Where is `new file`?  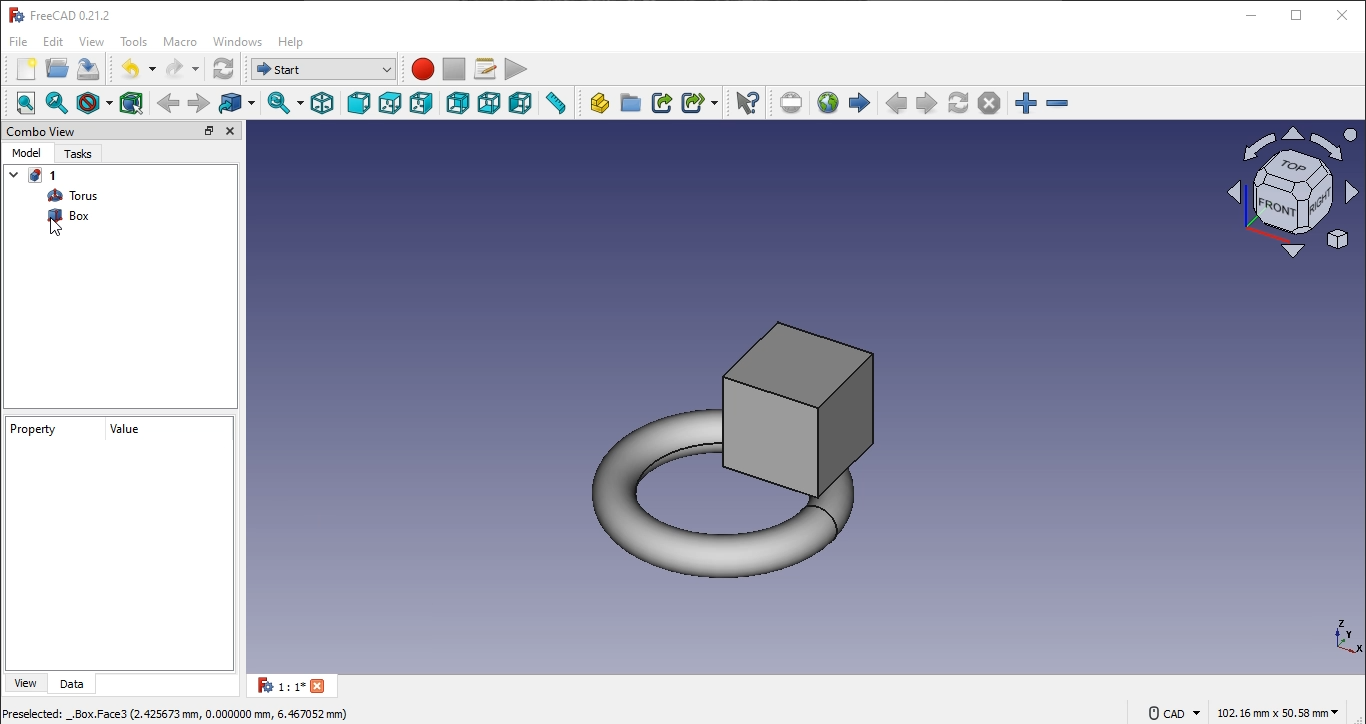 new file is located at coordinates (28, 69).